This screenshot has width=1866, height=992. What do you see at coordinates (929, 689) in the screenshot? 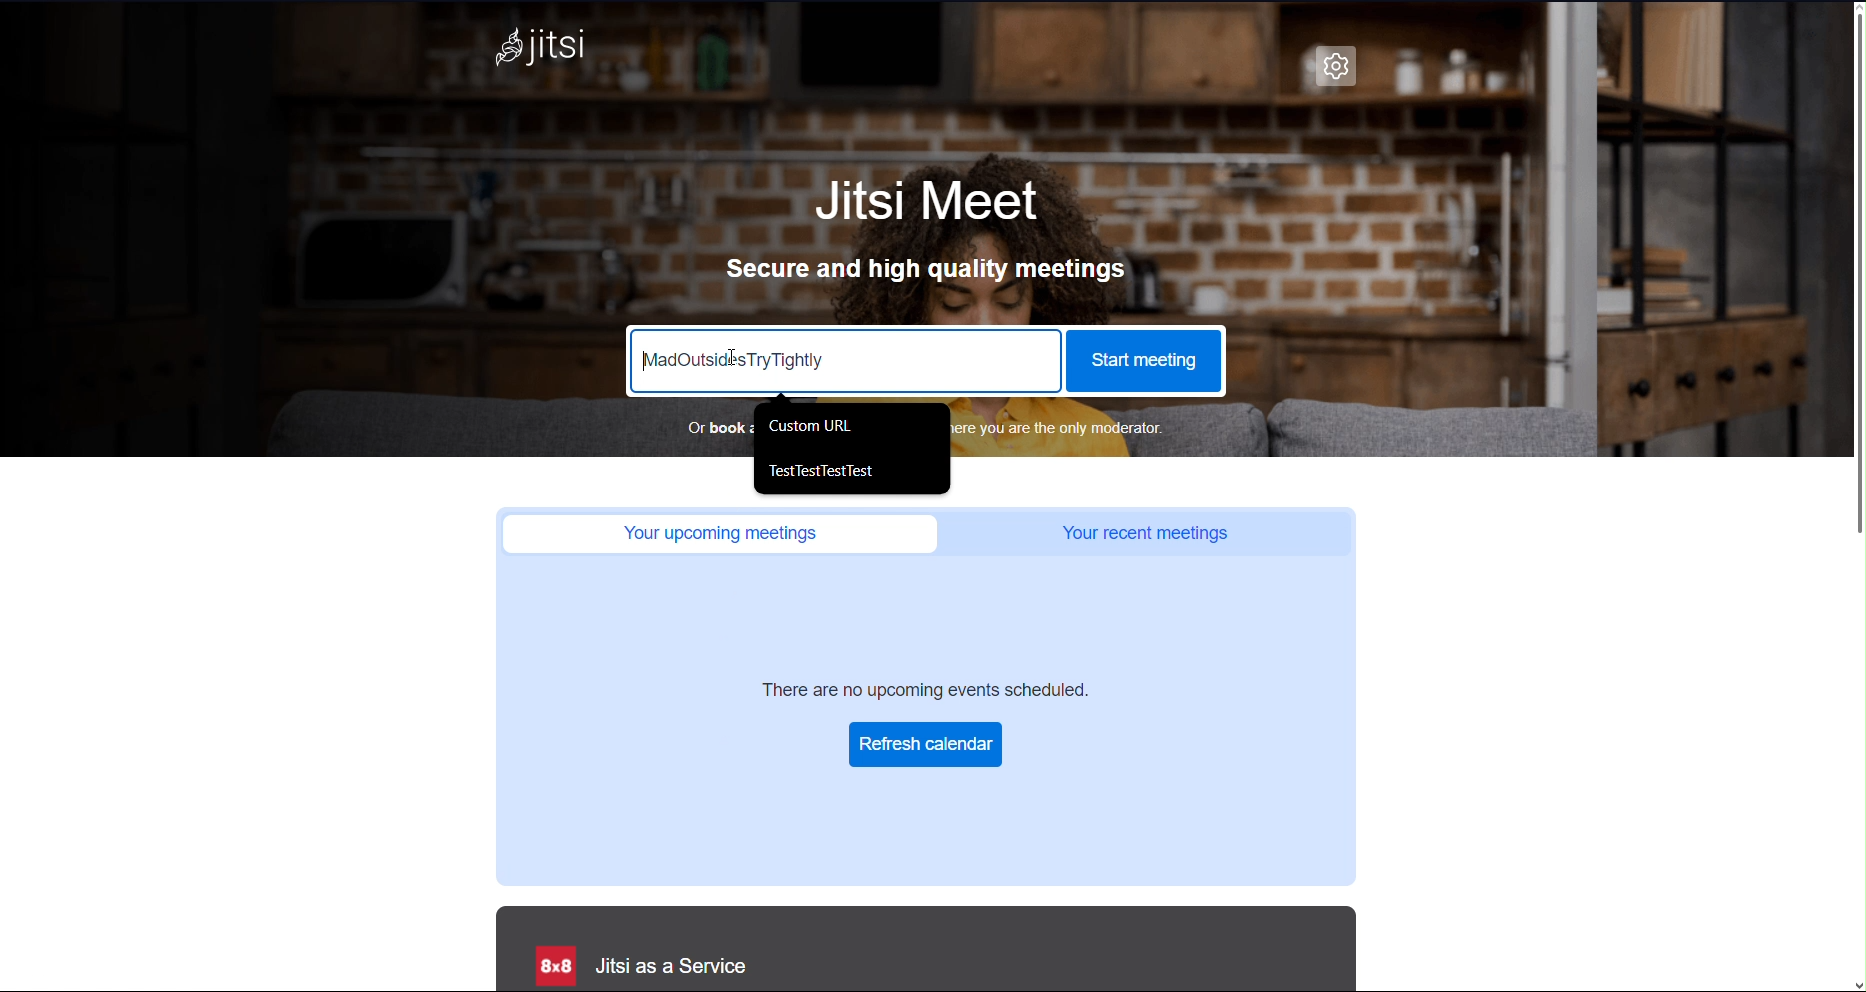
I see `There are no upcoming events scheduled` at bounding box center [929, 689].